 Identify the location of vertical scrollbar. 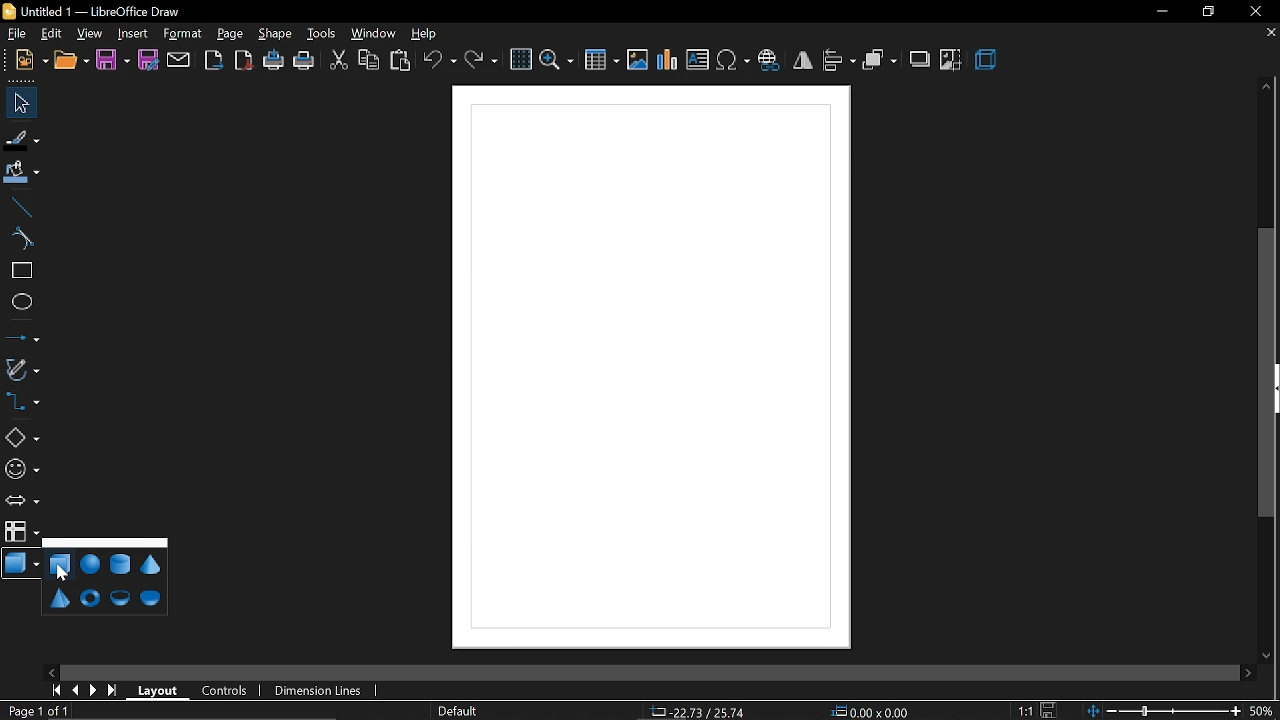
(1269, 373).